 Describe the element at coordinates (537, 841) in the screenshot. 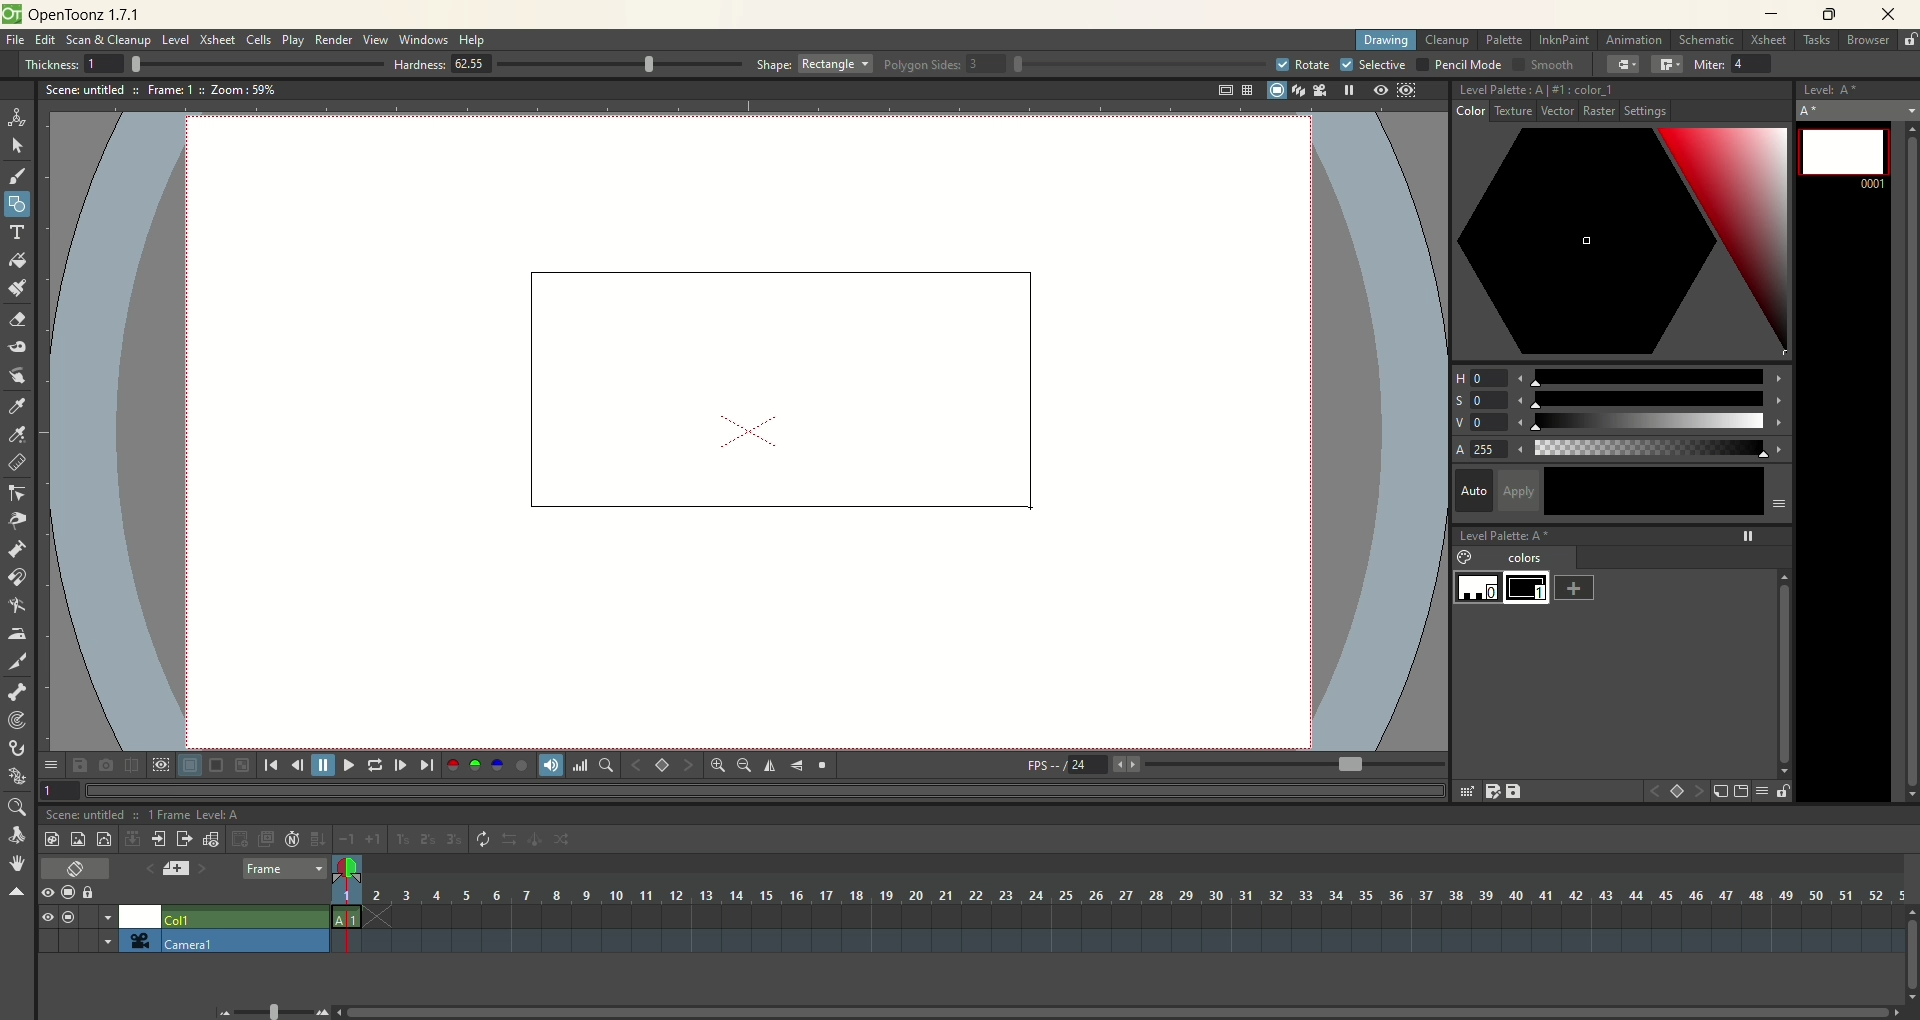

I see `` at that location.